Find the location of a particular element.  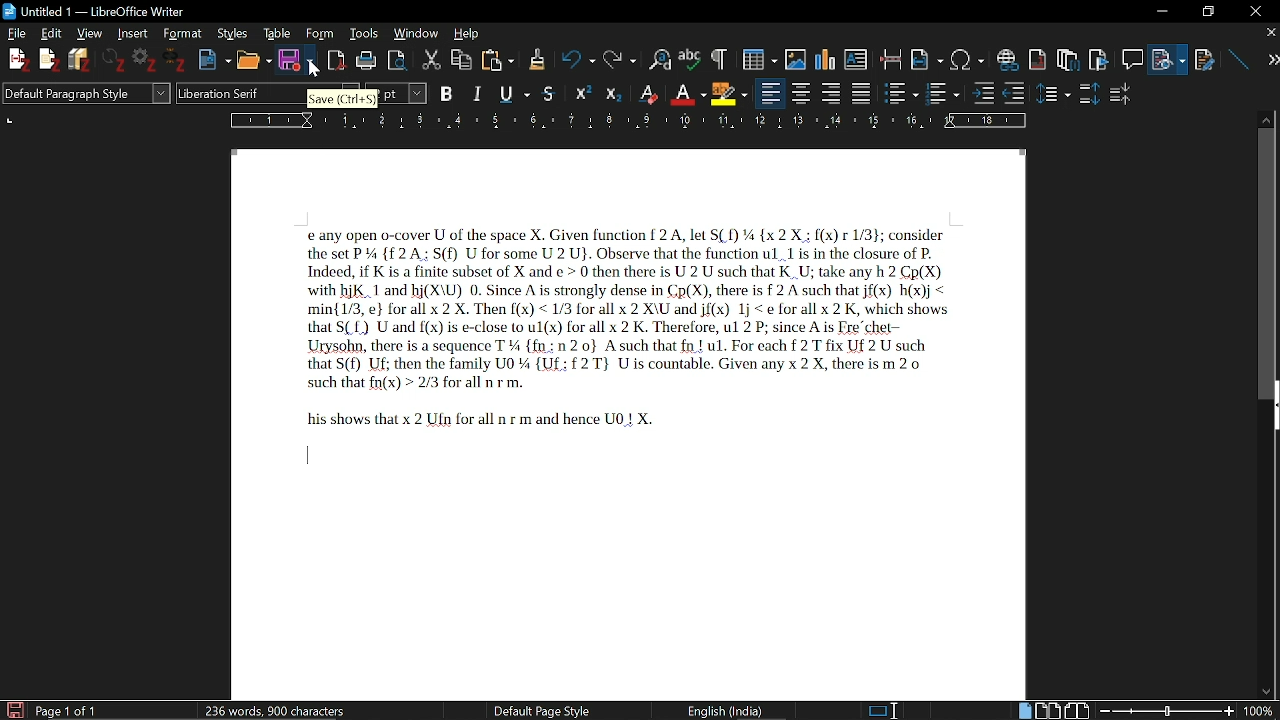

close is located at coordinates (1256, 10).